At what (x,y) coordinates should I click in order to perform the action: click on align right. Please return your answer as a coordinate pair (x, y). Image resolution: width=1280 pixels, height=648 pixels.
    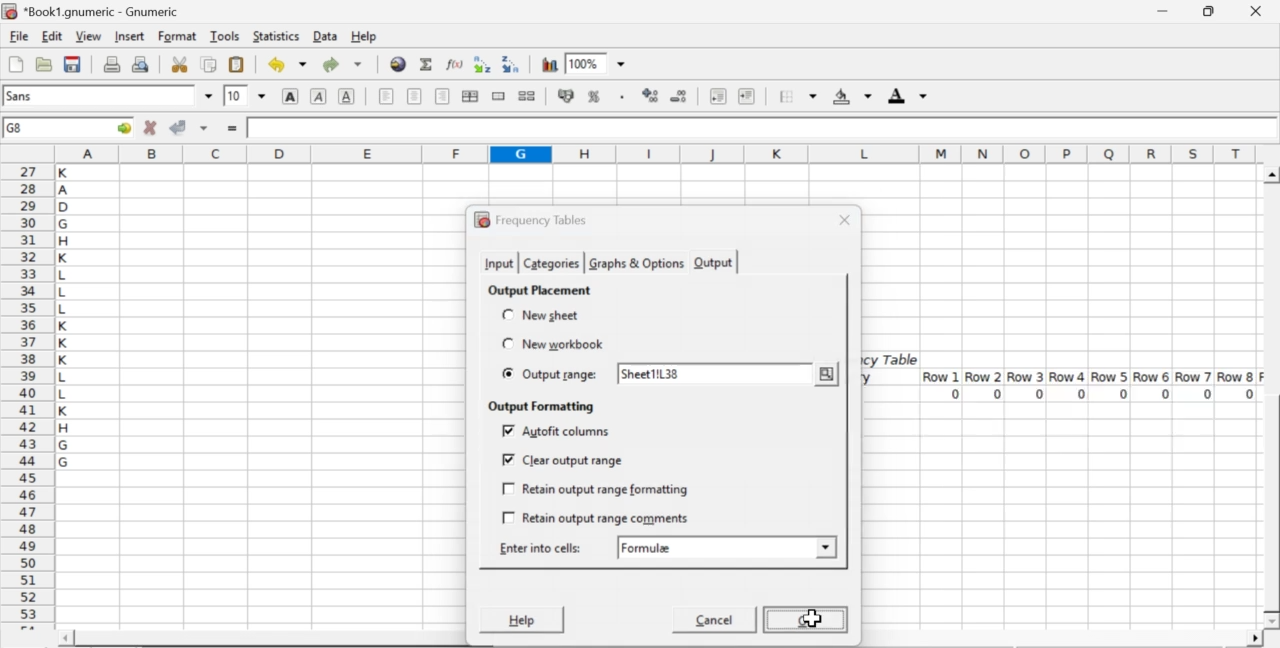
    Looking at the image, I should click on (442, 97).